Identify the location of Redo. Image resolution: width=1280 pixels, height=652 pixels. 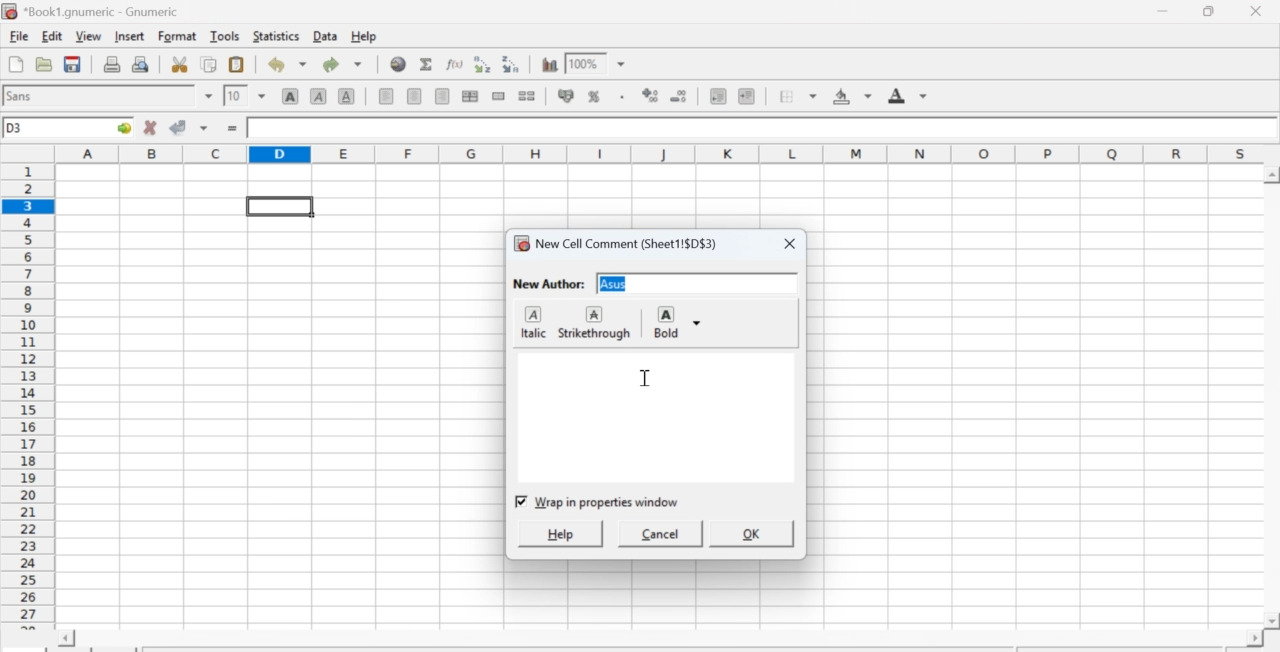
(346, 64).